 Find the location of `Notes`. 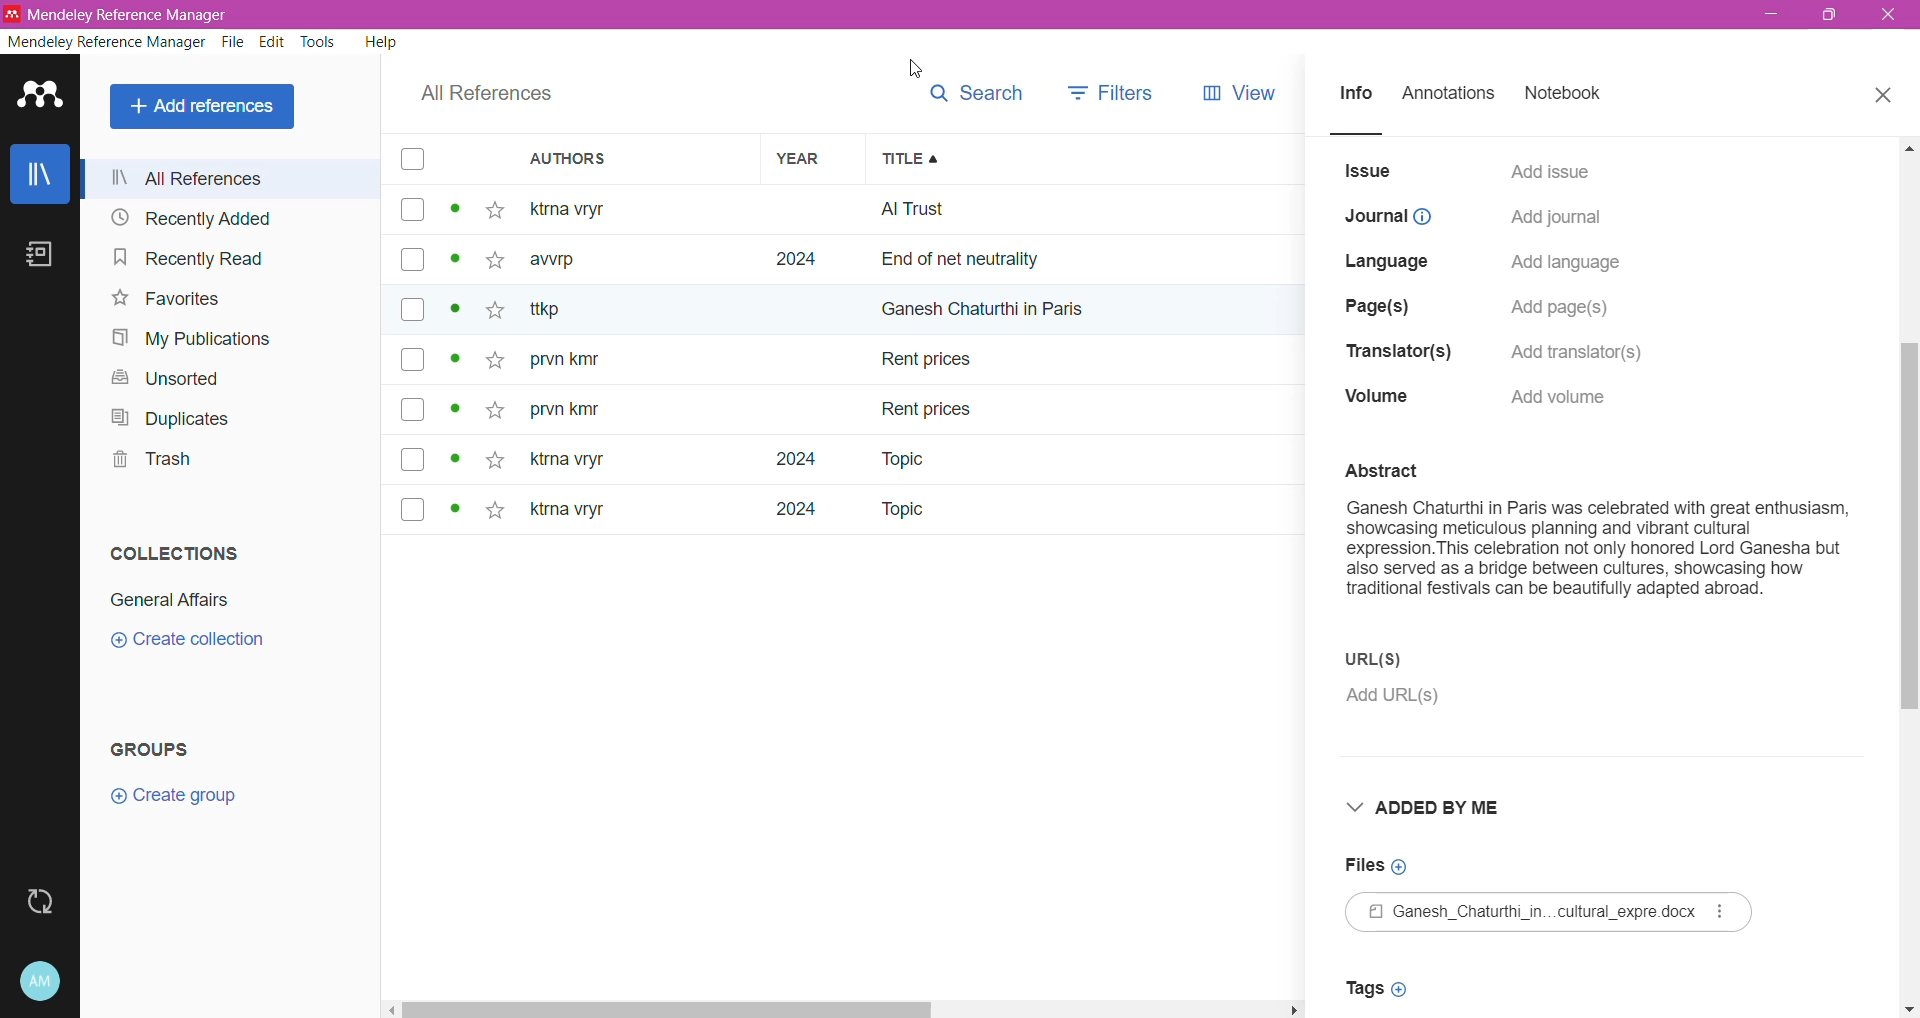

Notes is located at coordinates (37, 254).